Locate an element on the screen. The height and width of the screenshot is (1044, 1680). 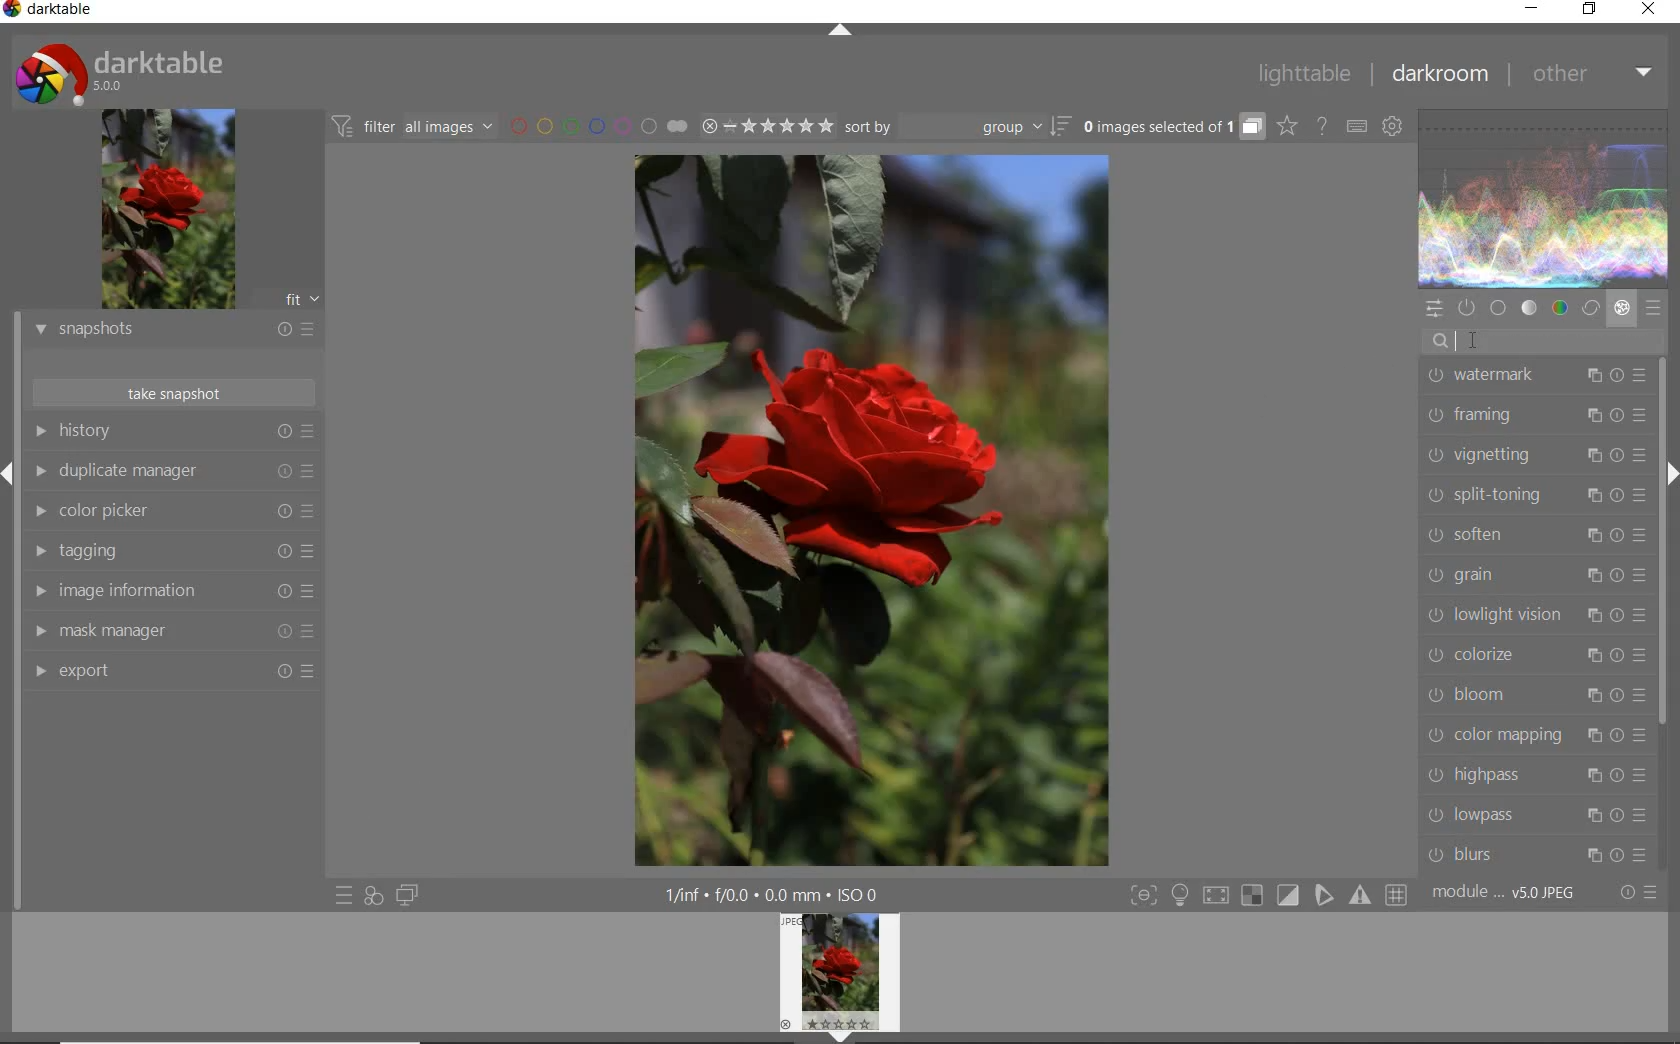
image preview is located at coordinates (839, 978).